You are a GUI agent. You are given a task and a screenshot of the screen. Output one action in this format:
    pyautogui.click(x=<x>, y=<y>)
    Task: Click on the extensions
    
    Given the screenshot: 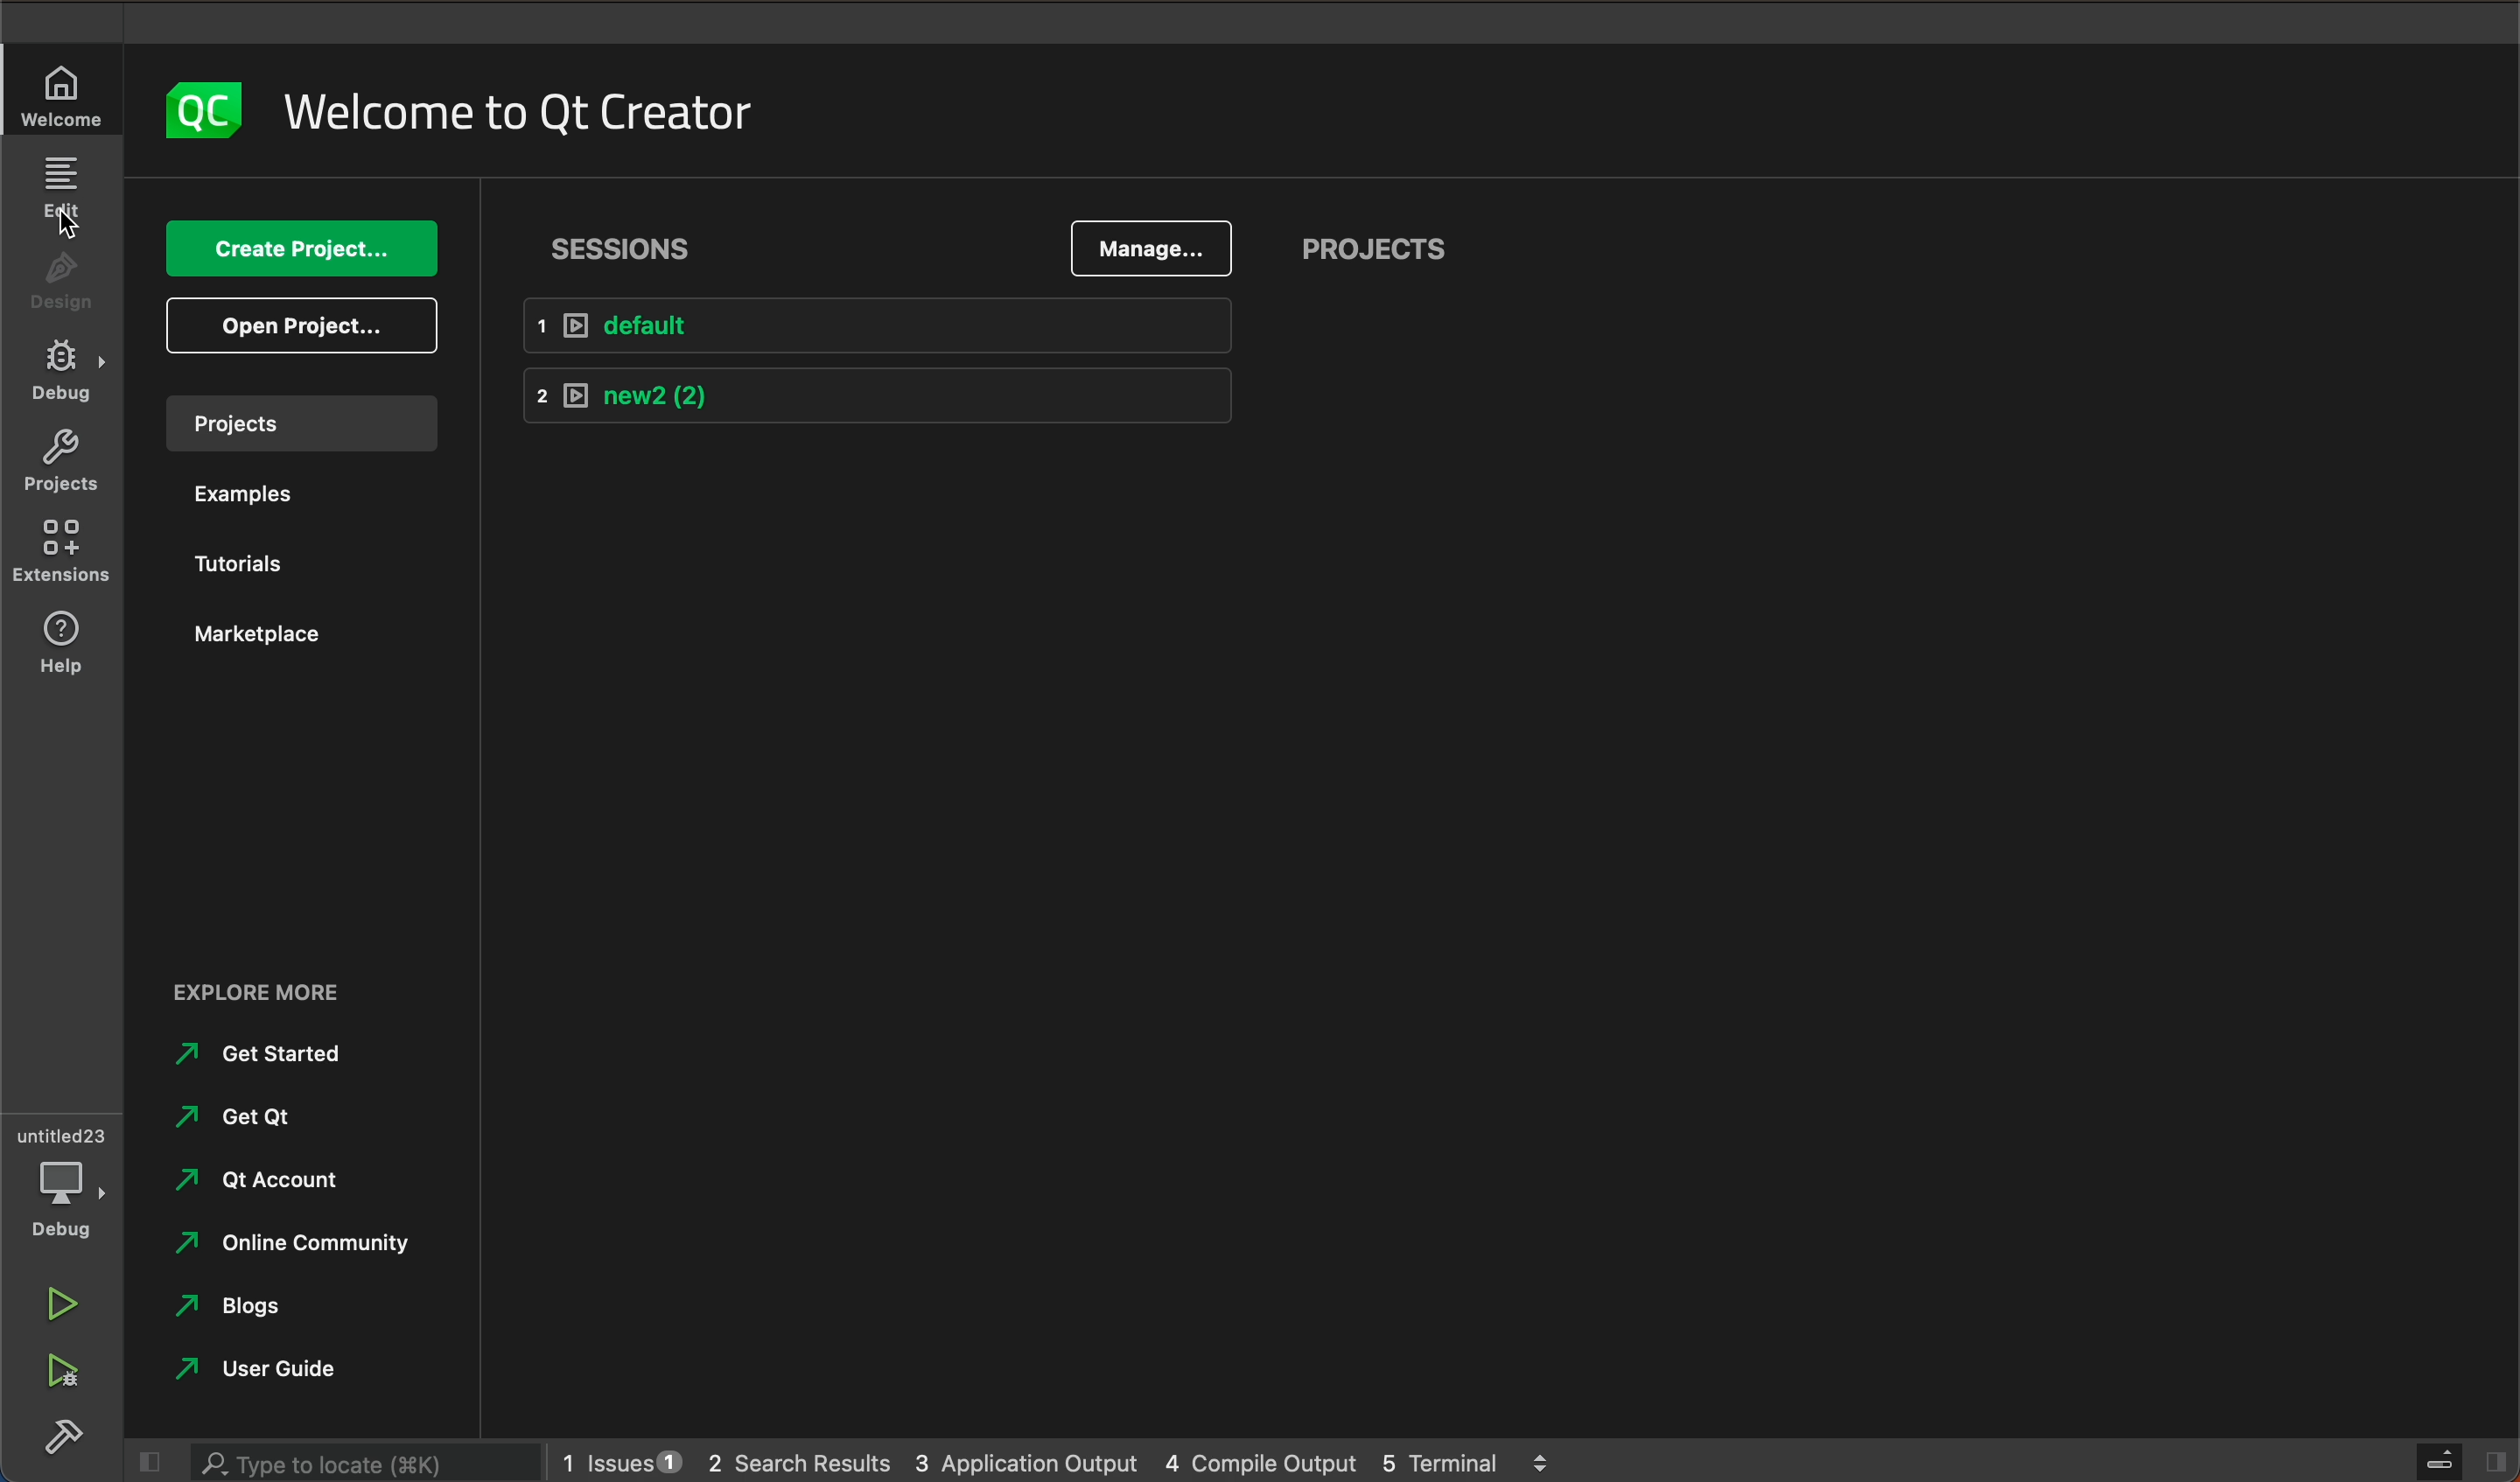 What is the action you would take?
    pyautogui.click(x=62, y=553)
    